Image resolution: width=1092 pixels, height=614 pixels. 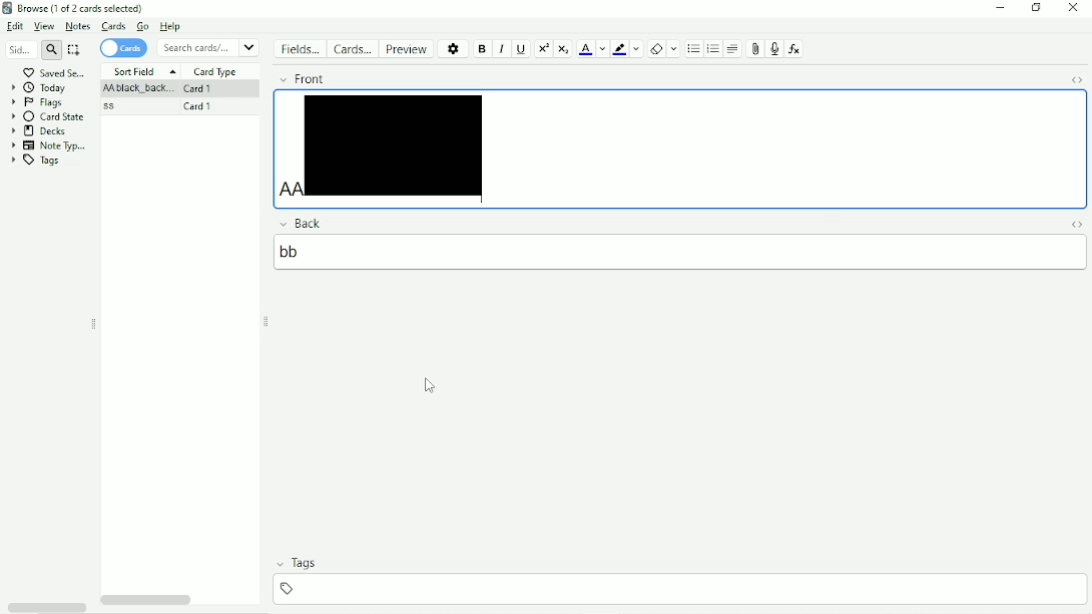 I want to click on Saved search, so click(x=53, y=72).